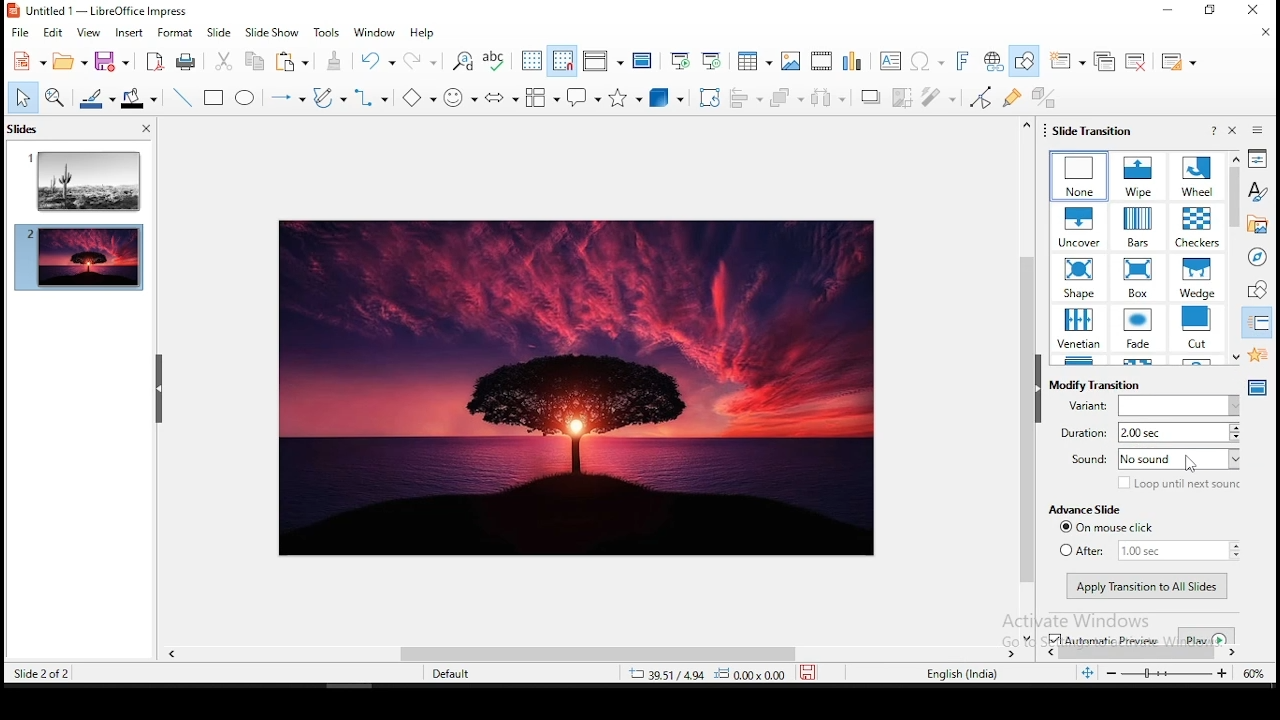  What do you see at coordinates (643, 58) in the screenshot?
I see `master slide` at bounding box center [643, 58].